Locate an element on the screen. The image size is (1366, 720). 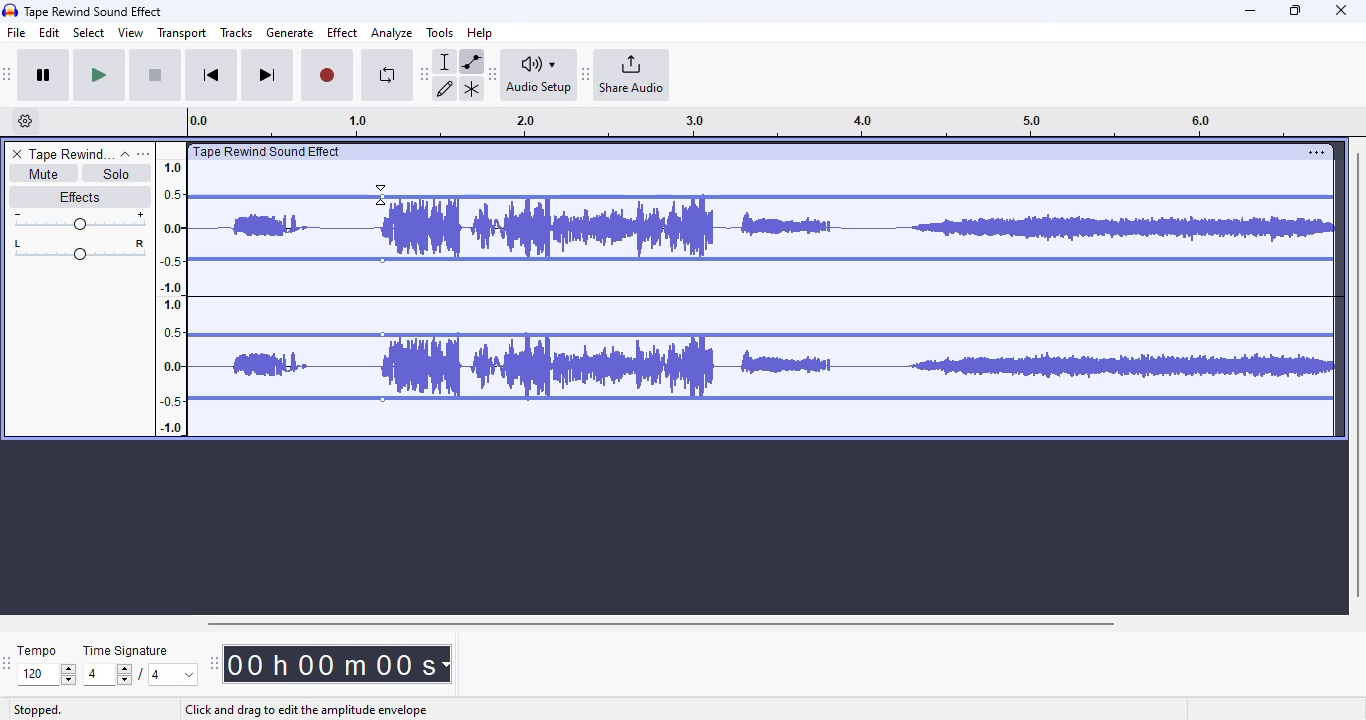
Move audacity transport toolbar is located at coordinates (8, 74).